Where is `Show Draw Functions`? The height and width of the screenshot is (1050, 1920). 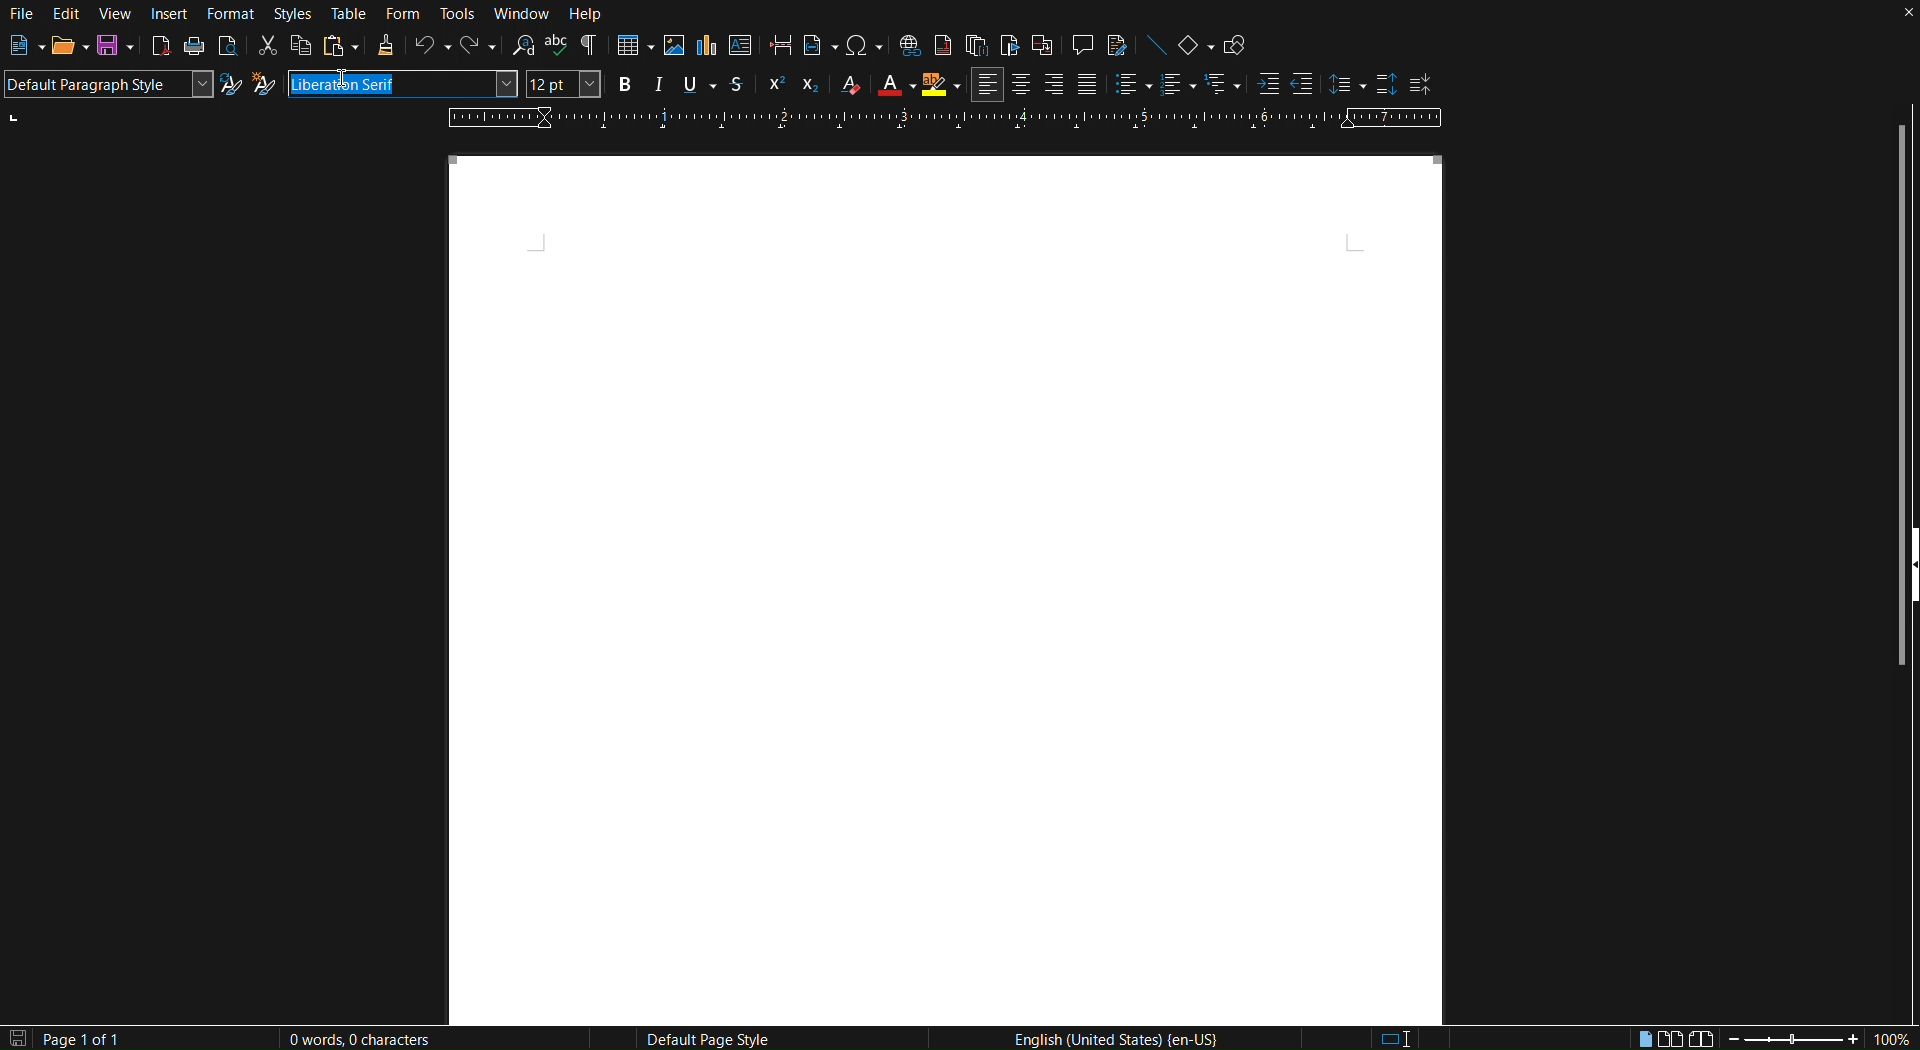 Show Draw Functions is located at coordinates (1235, 48).